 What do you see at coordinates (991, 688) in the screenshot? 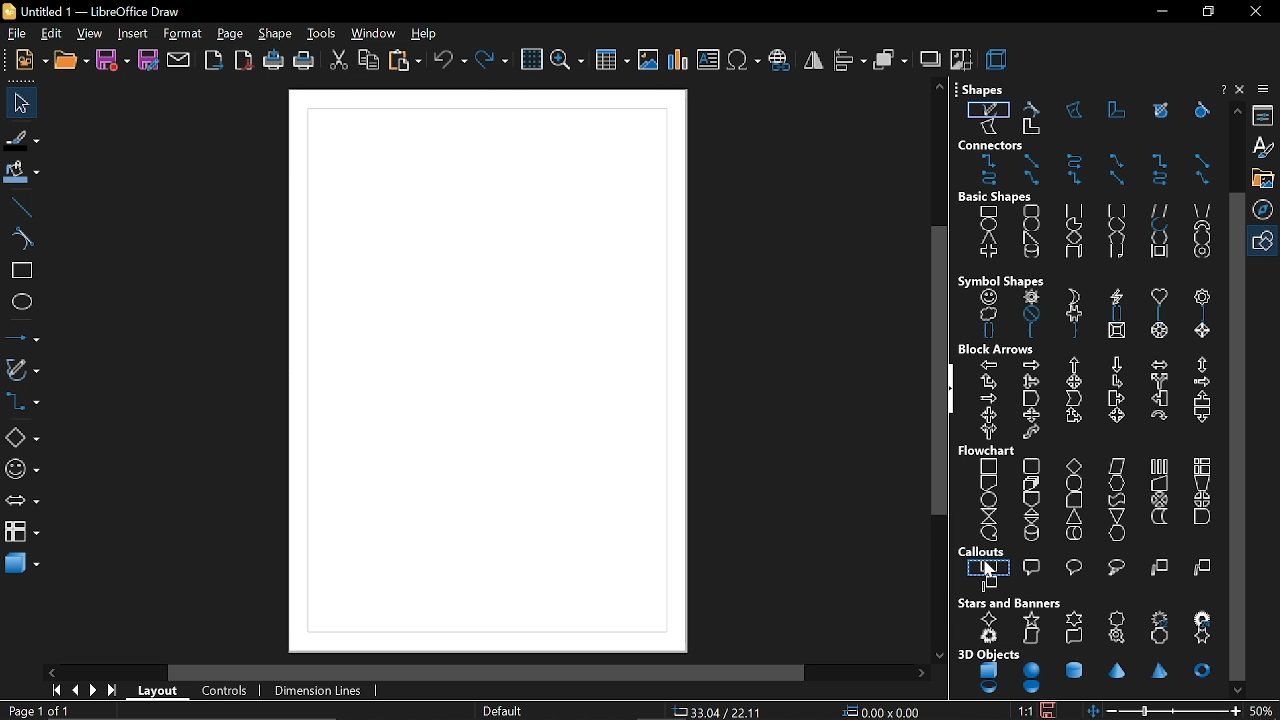
I see `shell` at bounding box center [991, 688].